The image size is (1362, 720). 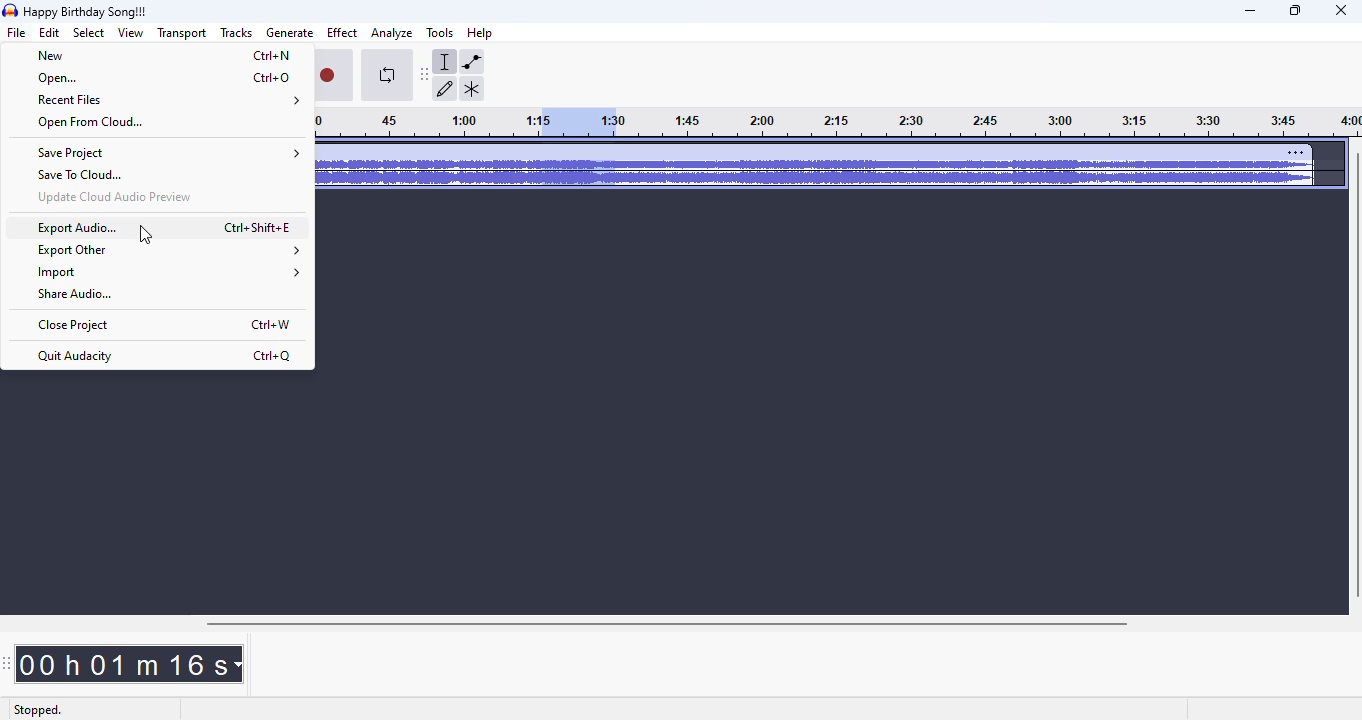 I want to click on 00 h 01 m 16 s, so click(x=130, y=664).